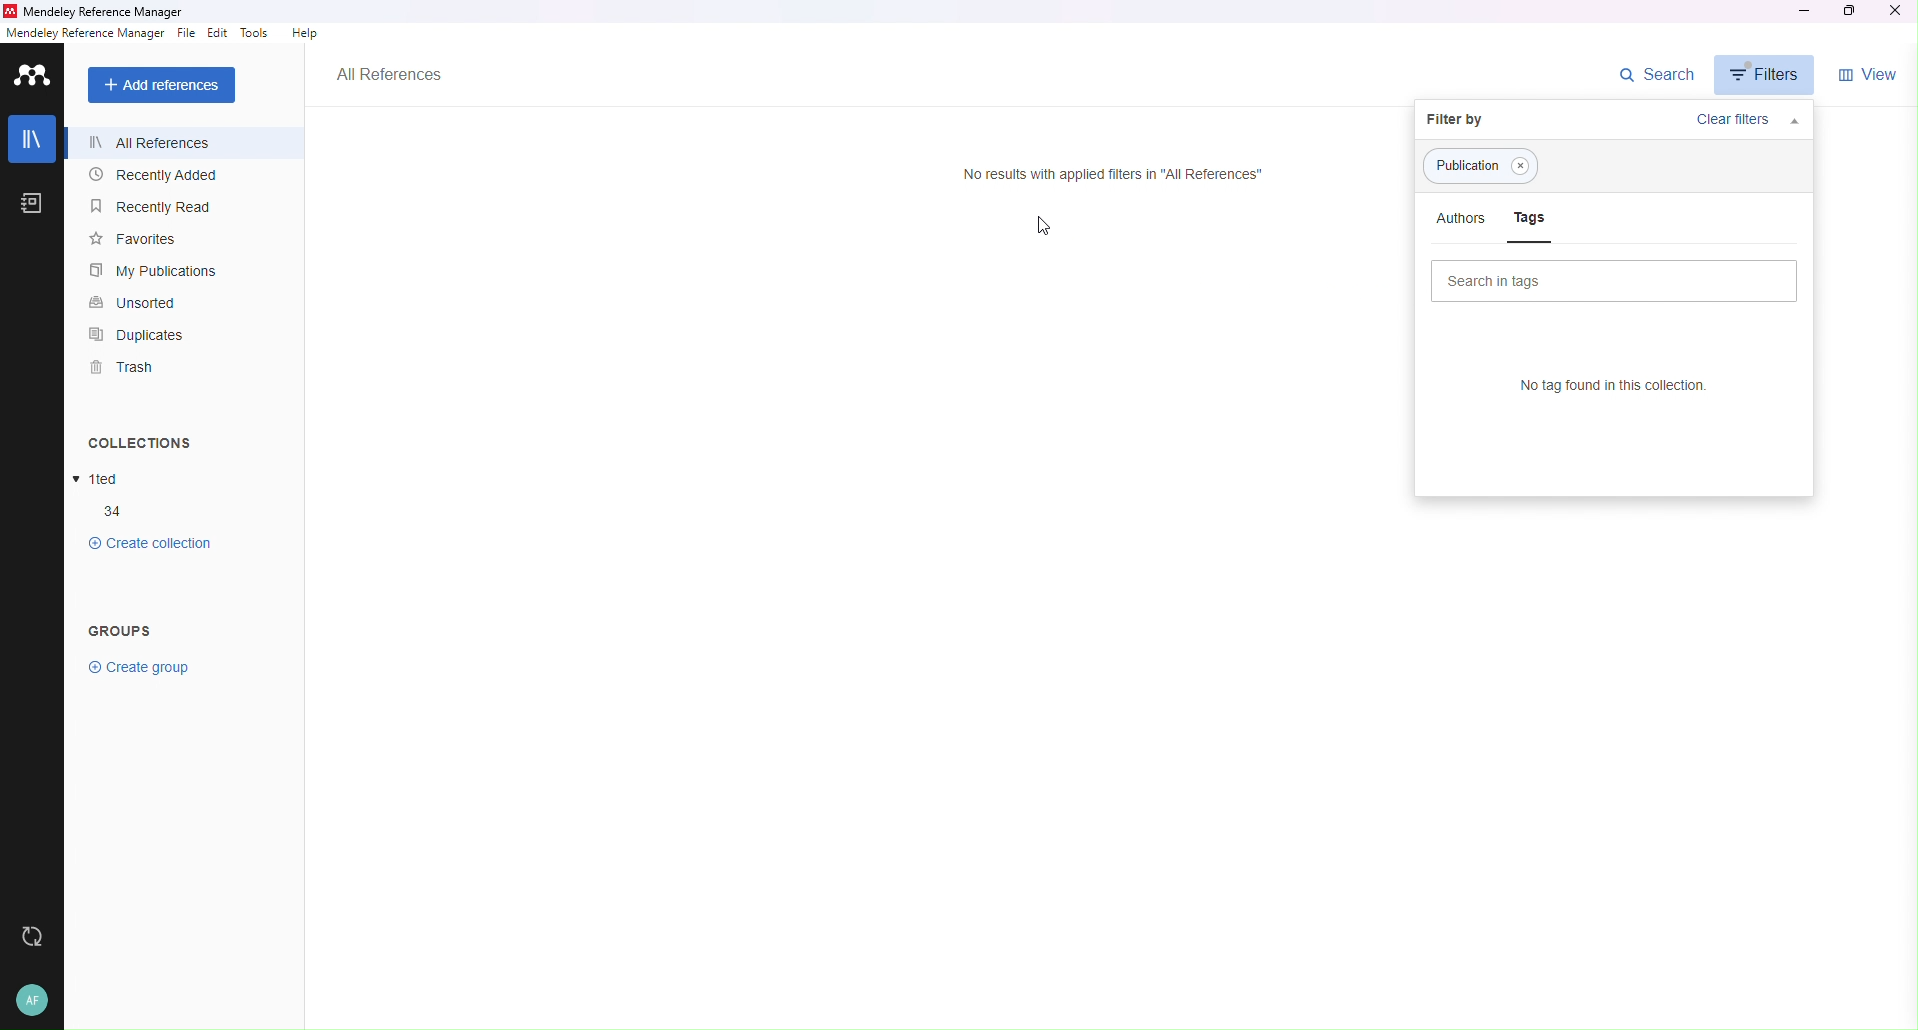  What do you see at coordinates (1872, 74) in the screenshot?
I see `View` at bounding box center [1872, 74].